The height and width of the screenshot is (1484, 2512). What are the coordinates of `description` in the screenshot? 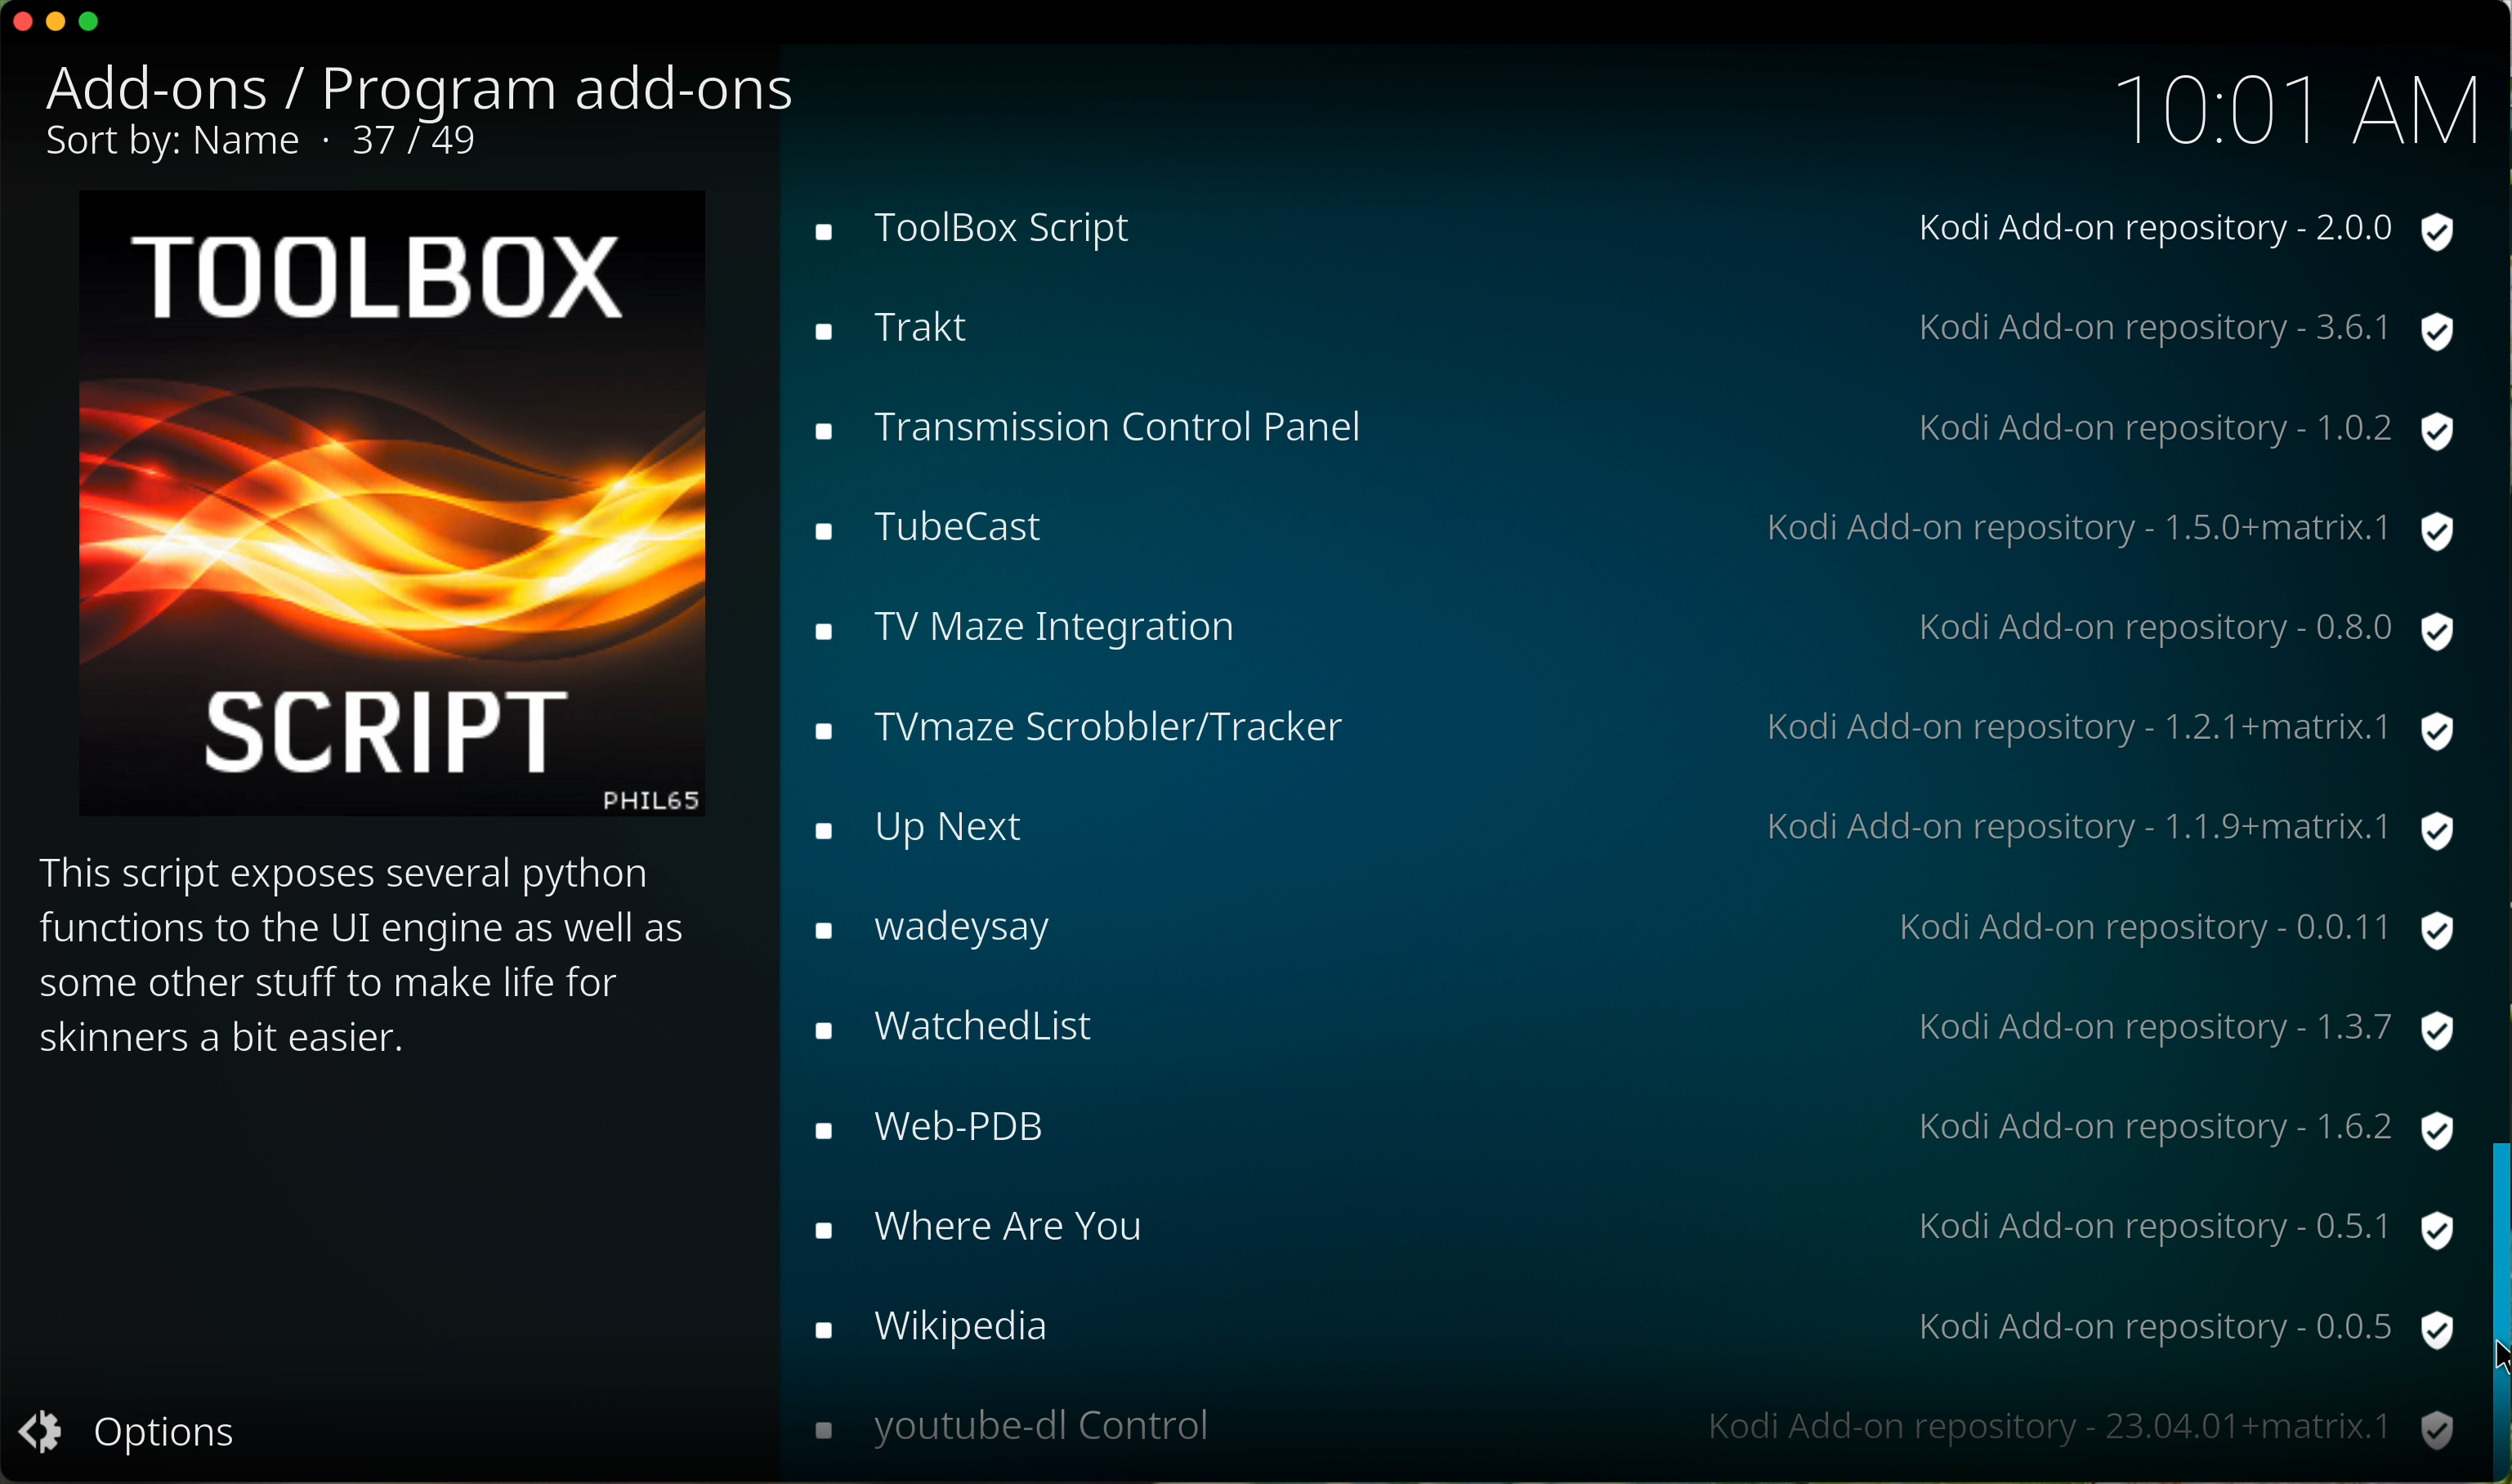 It's located at (375, 958).